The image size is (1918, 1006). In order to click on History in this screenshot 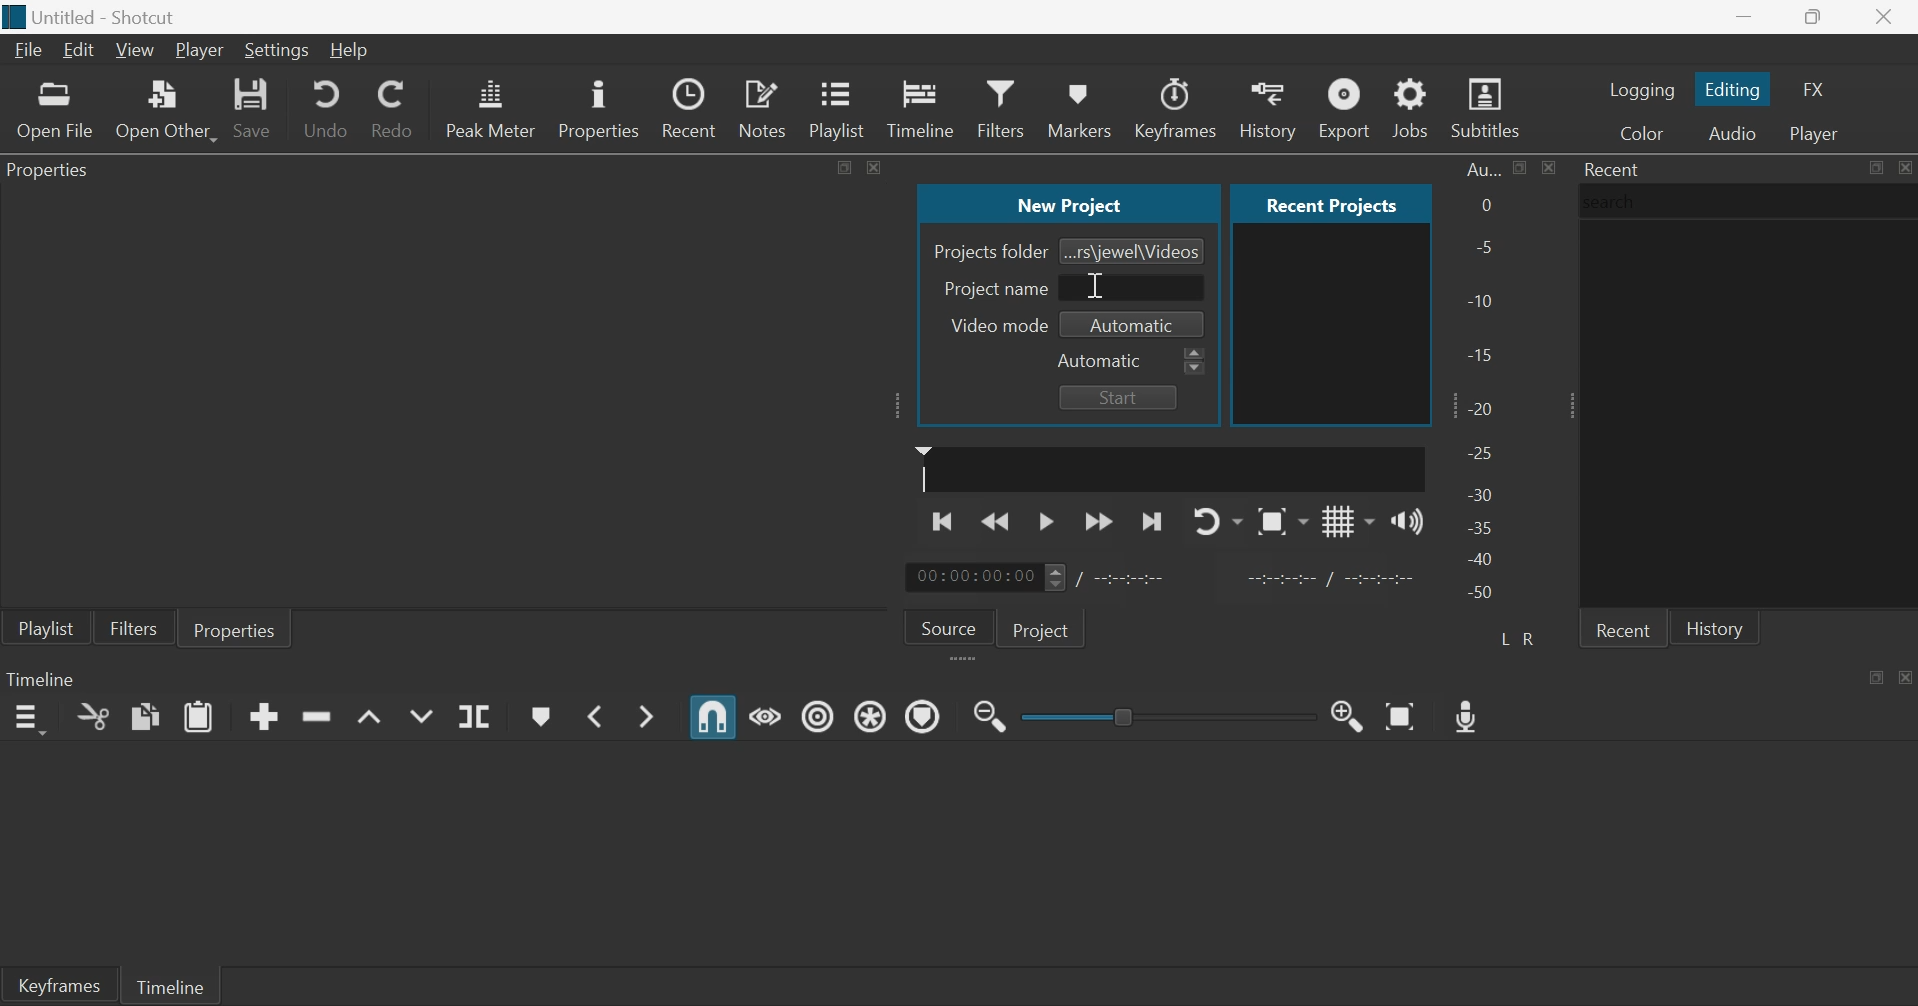, I will do `click(1715, 627)`.